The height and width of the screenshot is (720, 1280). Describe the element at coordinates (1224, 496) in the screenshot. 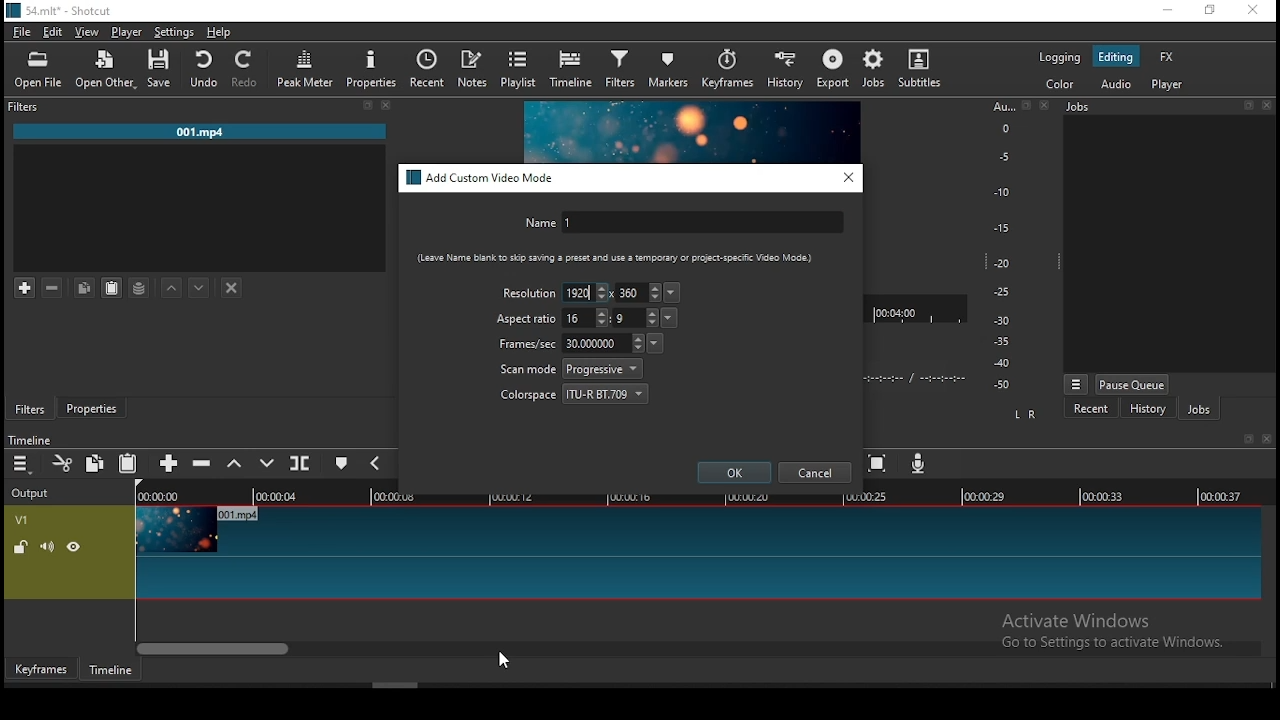

I see `00:00:37` at that location.